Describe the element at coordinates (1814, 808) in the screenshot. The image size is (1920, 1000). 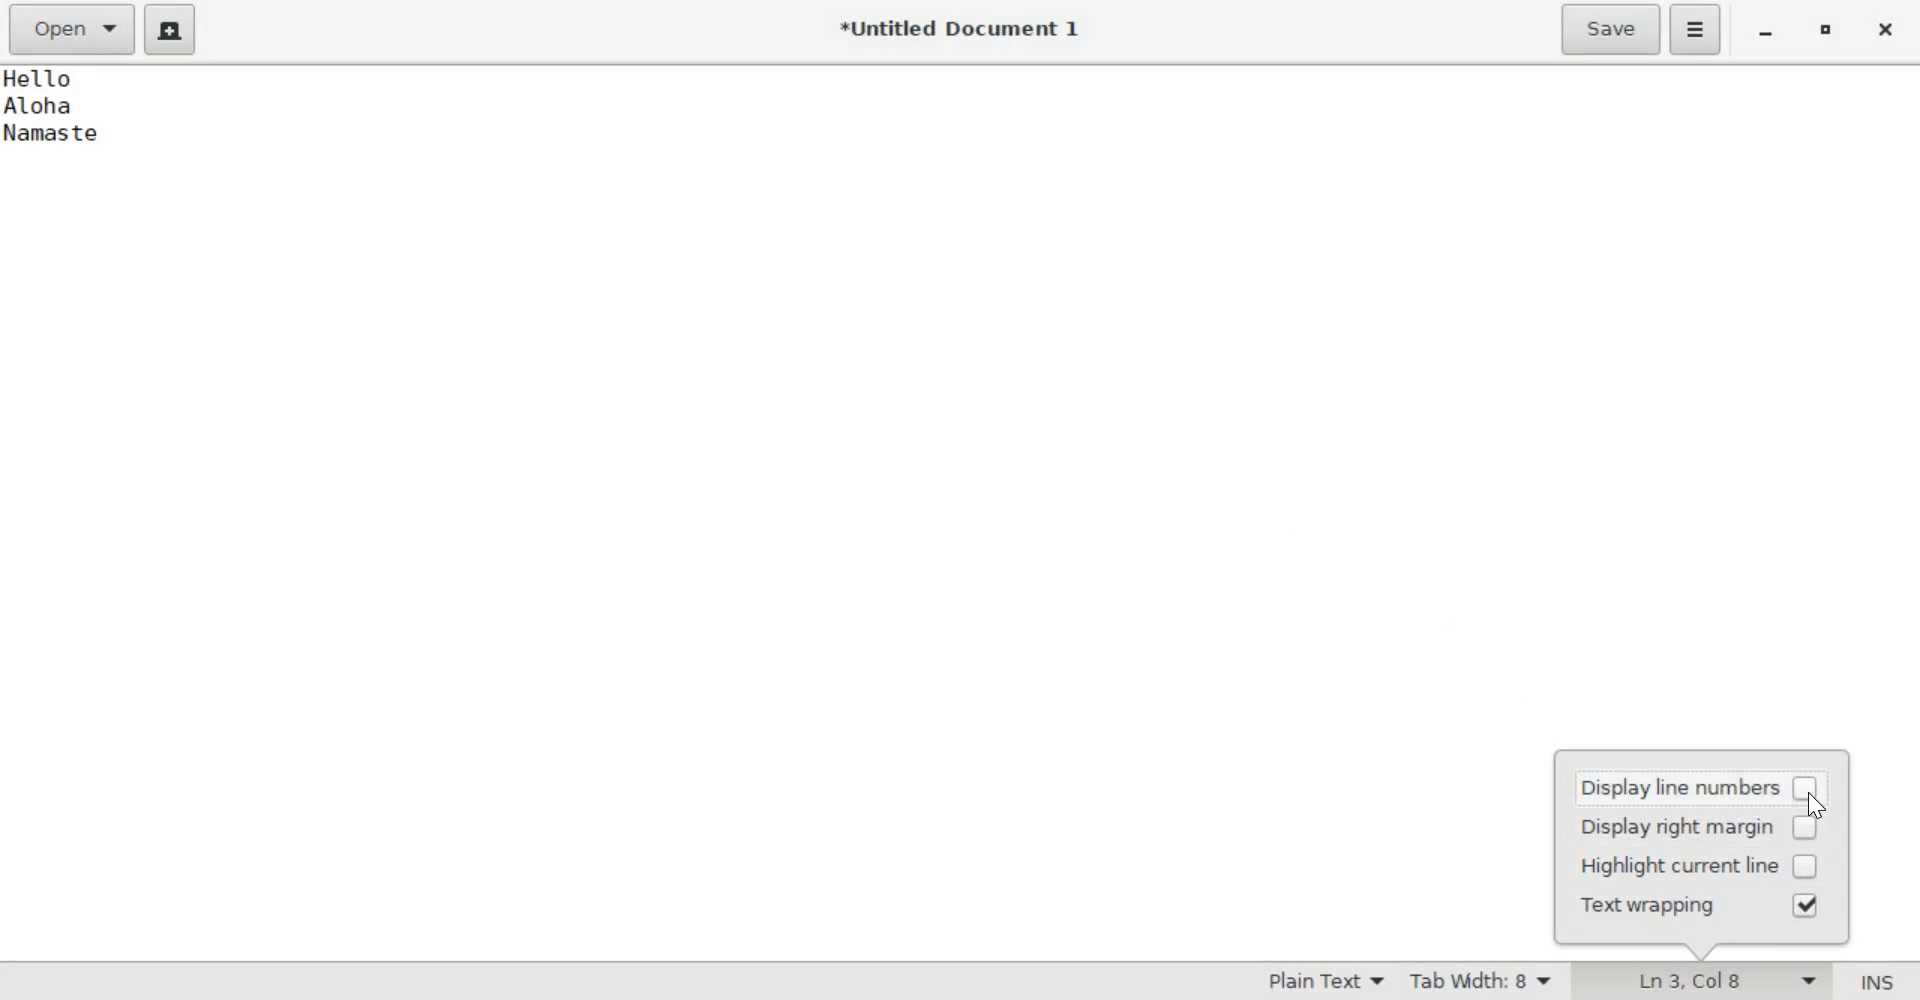
I see `cursor` at that location.